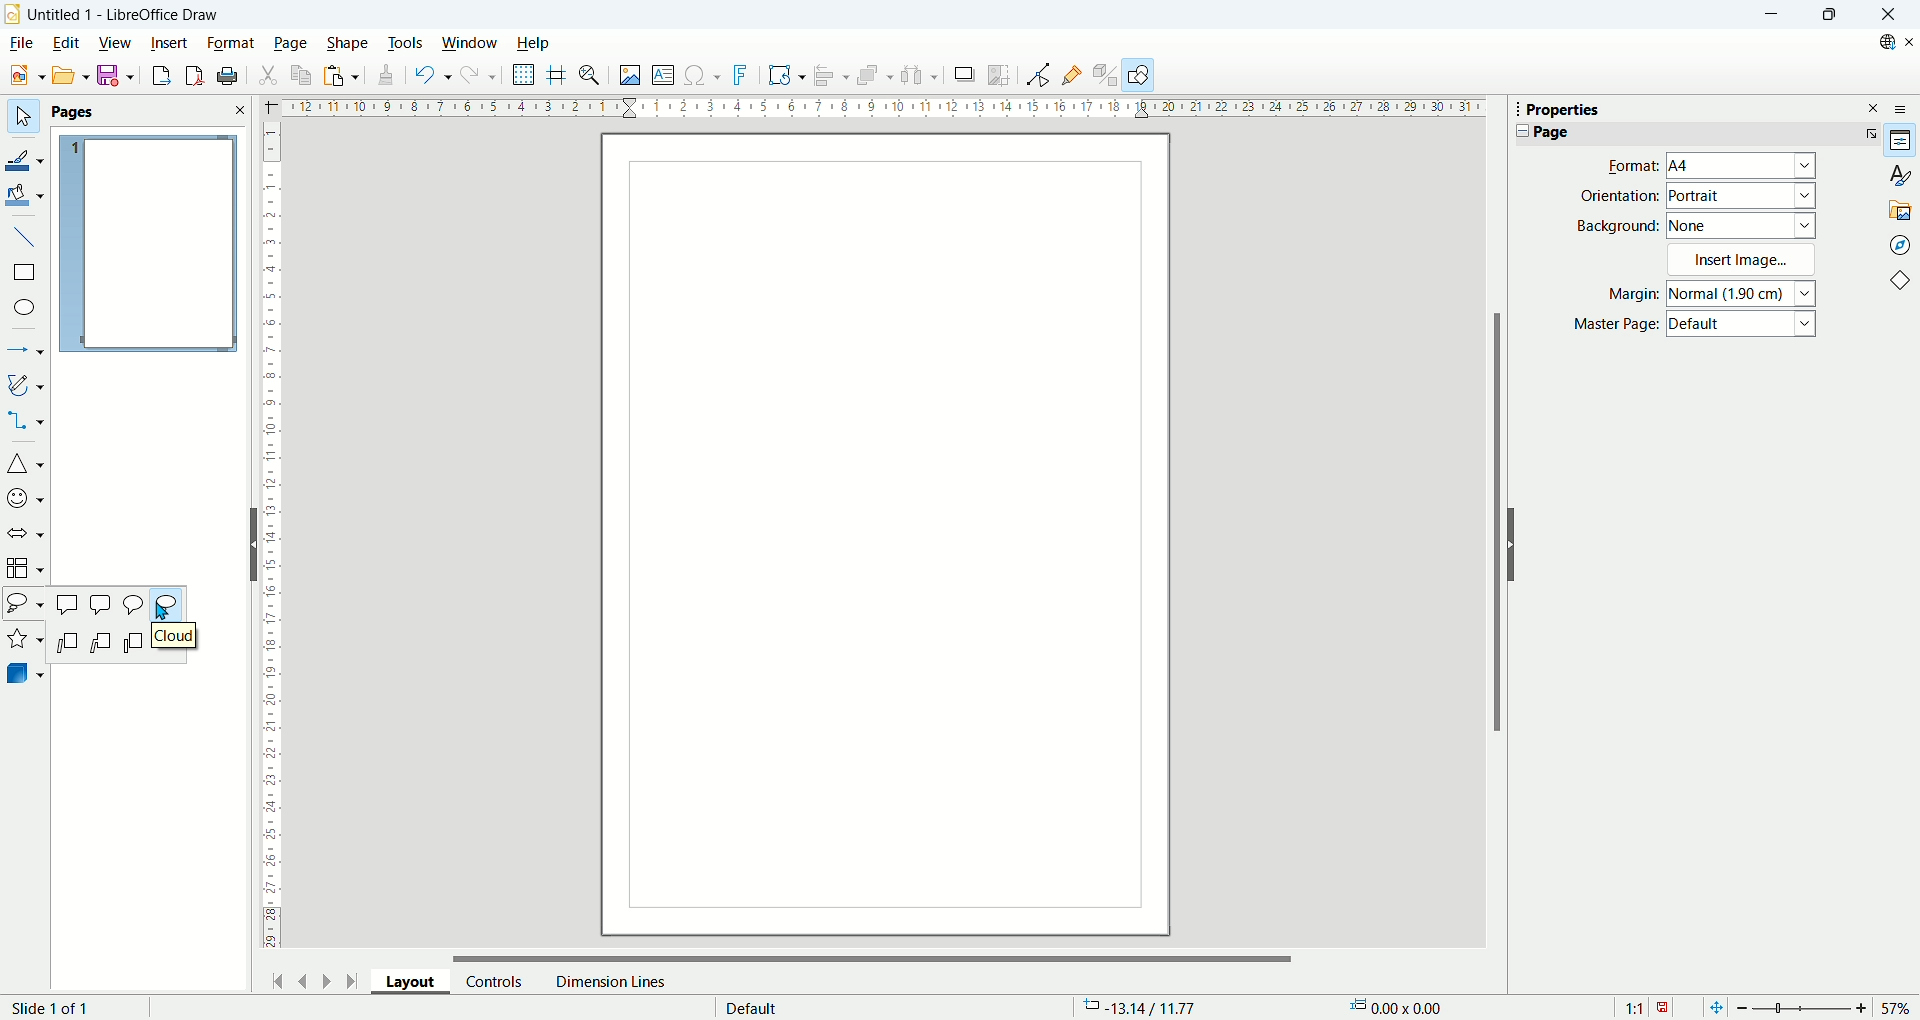  Describe the element at coordinates (68, 75) in the screenshot. I see `open` at that location.